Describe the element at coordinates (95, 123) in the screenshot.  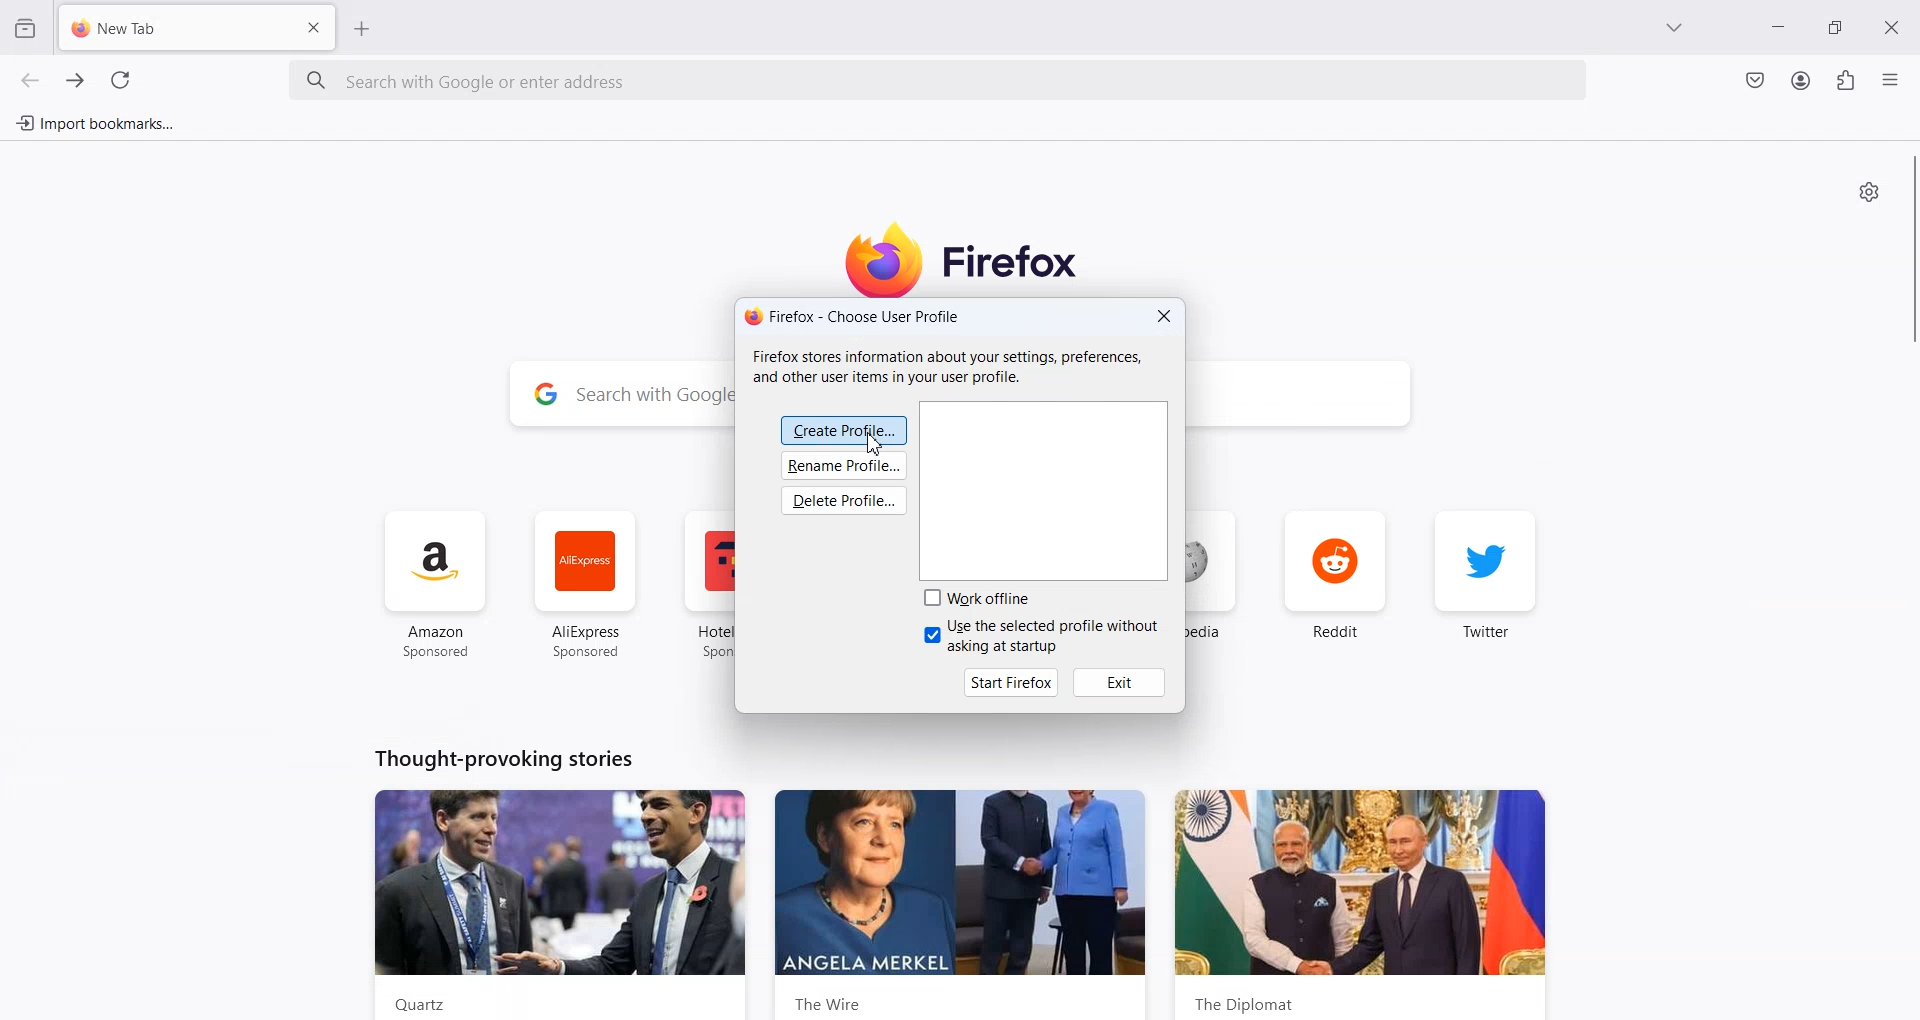
I see `Import bookmarks` at that location.